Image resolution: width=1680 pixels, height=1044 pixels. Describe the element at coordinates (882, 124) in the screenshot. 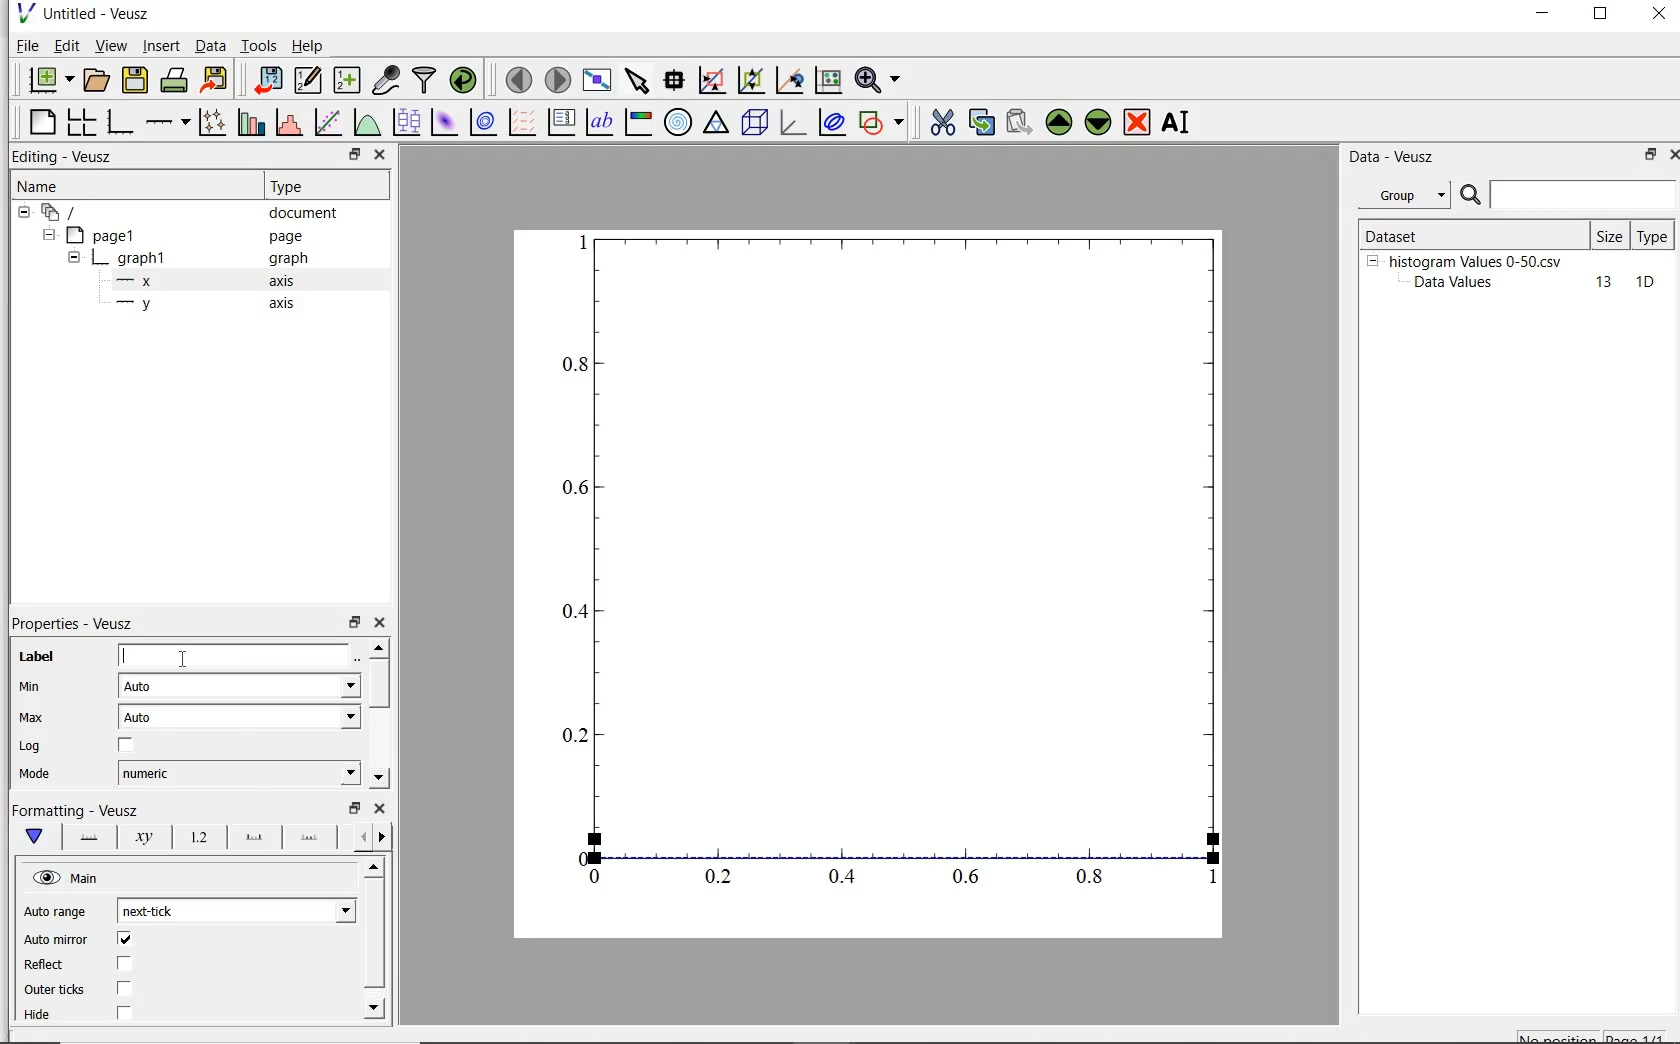

I see `add shape` at that location.